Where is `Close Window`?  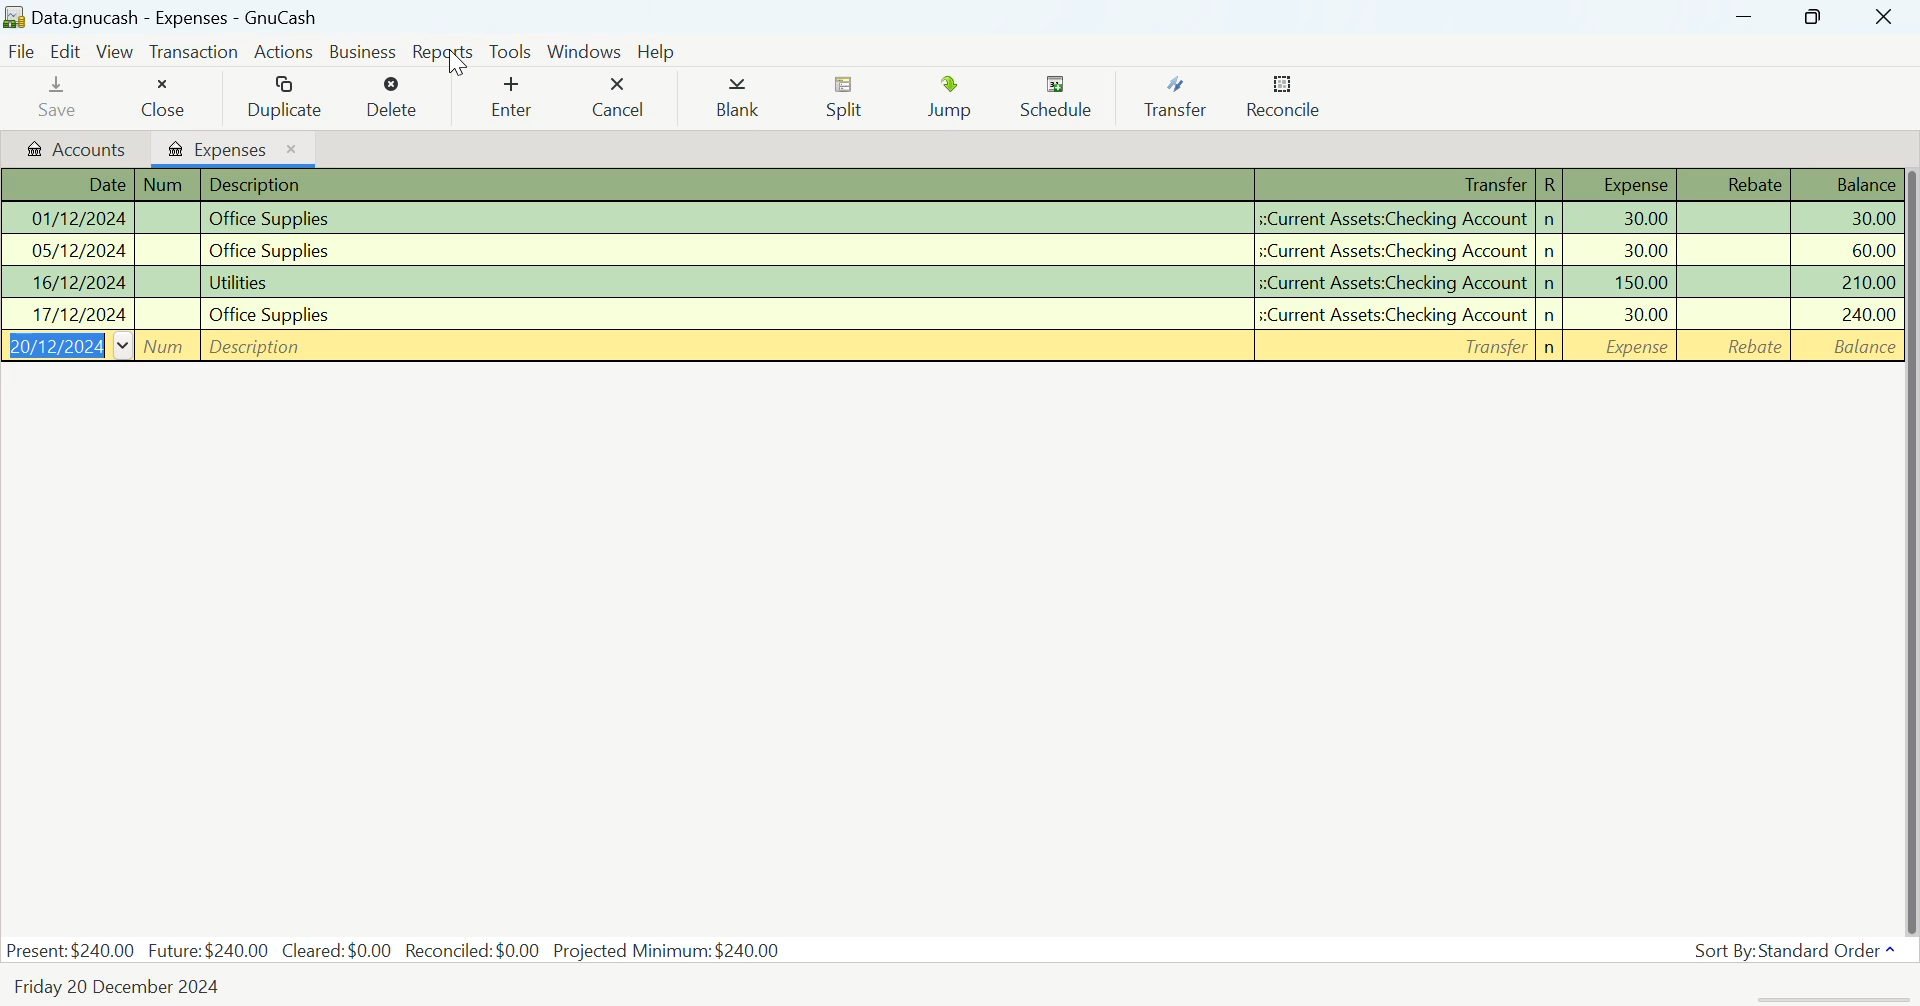
Close Window is located at coordinates (1886, 17).